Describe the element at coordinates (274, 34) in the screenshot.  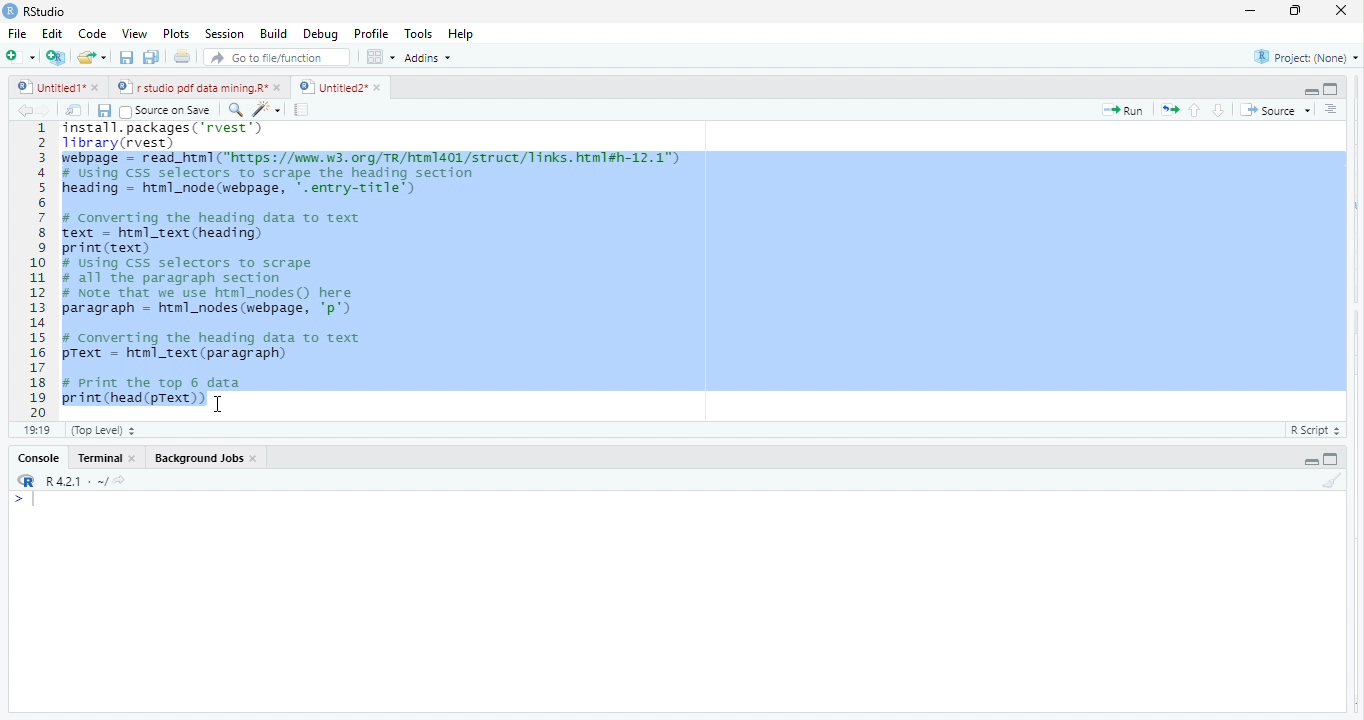
I see `Build` at that location.